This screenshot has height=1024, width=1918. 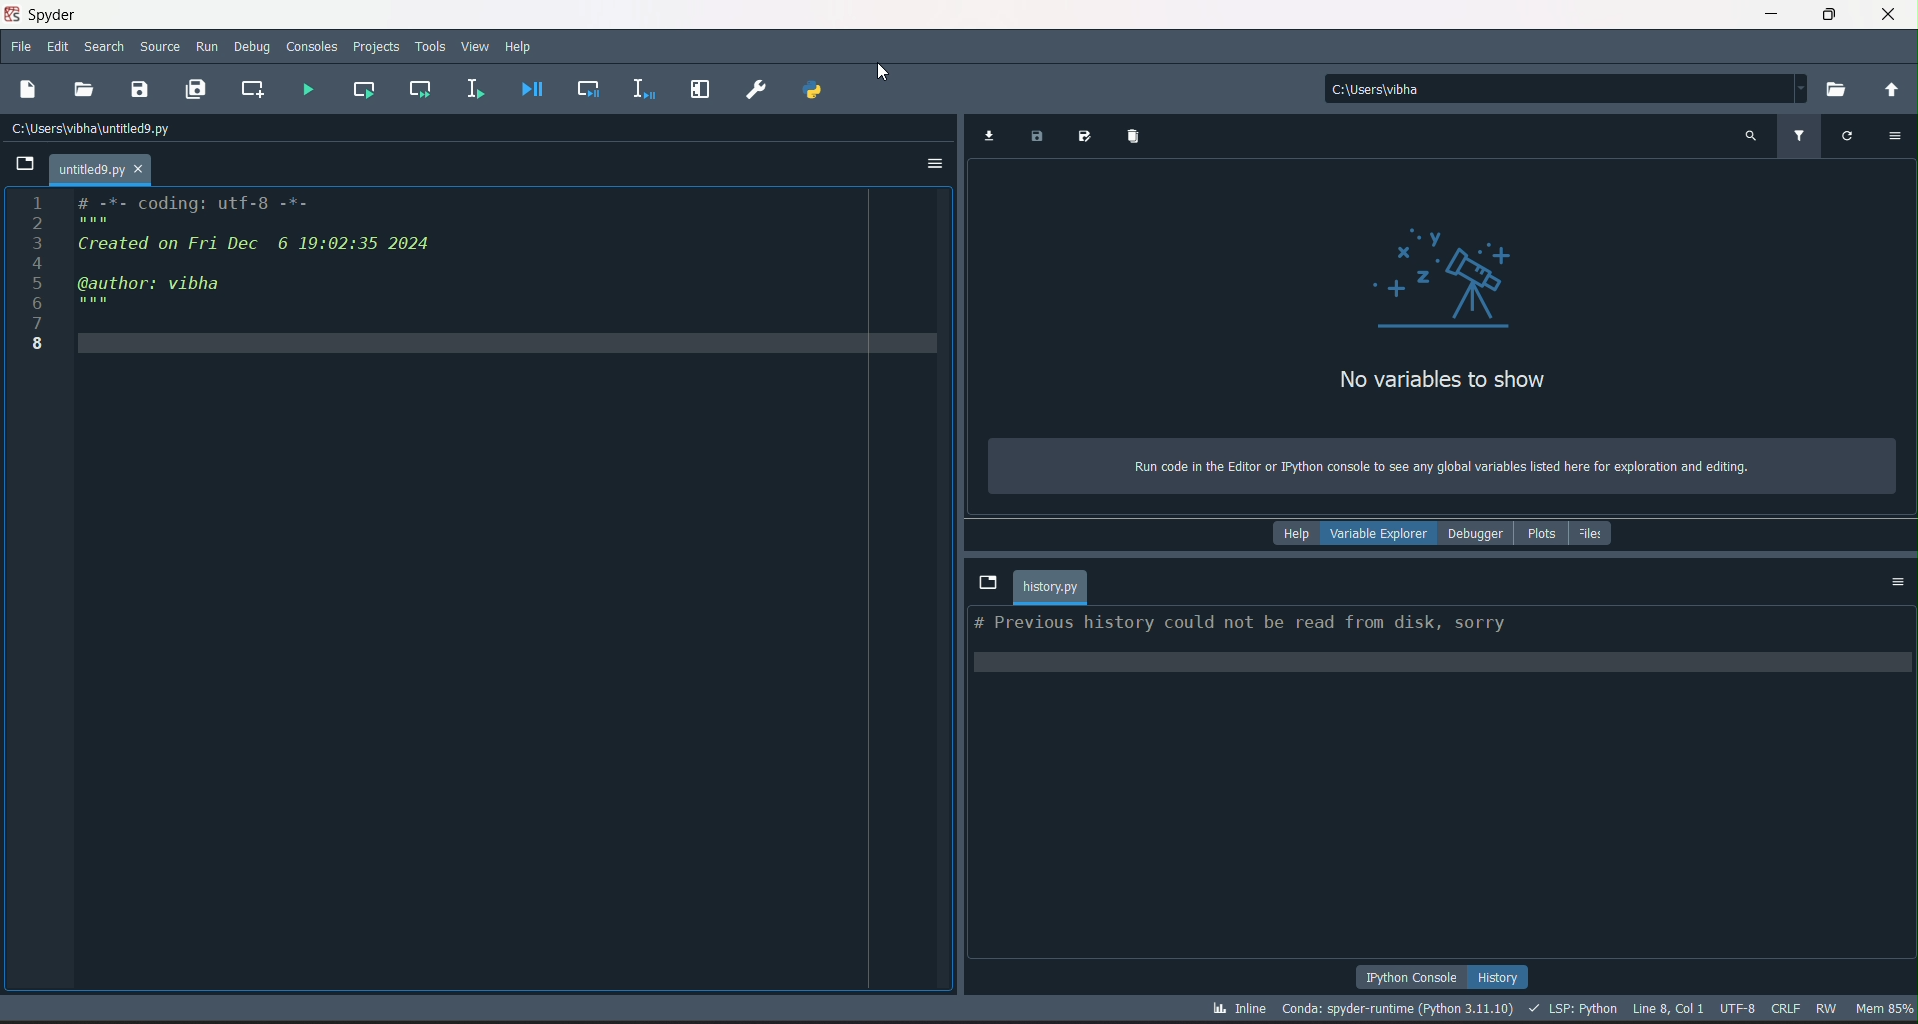 What do you see at coordinates (59, 48) in the screenshot?
I see `edit` at bounding box center [59, 48].